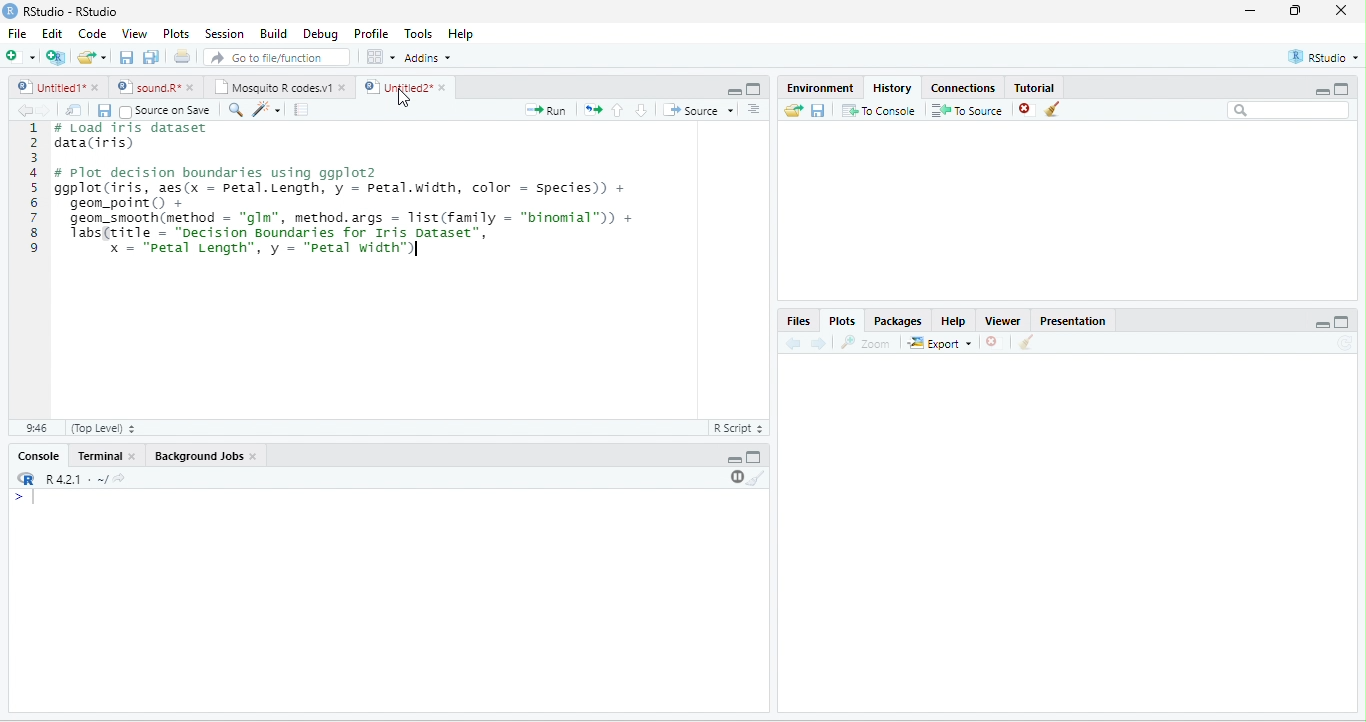 The image size is (1366, 722). What do you see at coordinates (25, 111) in the screenshot?
I see `back` at bounding box center [25, 111].